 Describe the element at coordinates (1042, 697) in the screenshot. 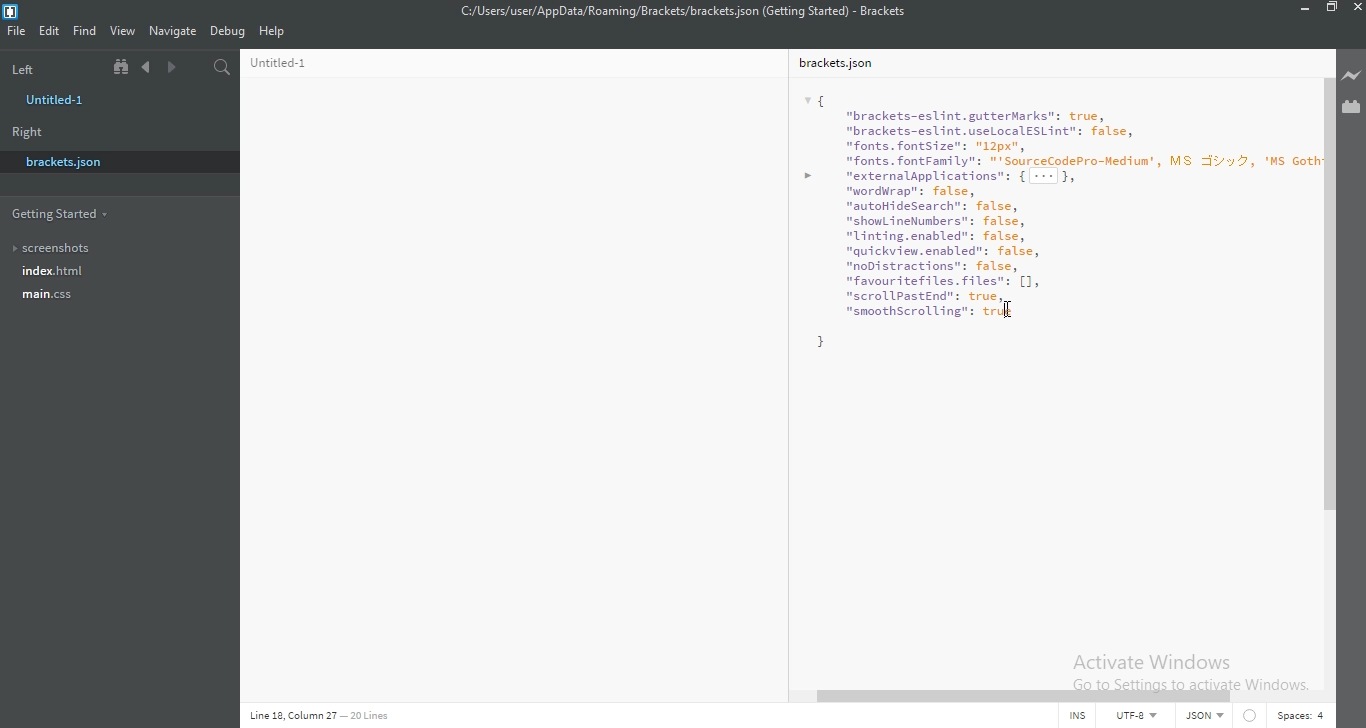

I see `scroll bar` at that location.